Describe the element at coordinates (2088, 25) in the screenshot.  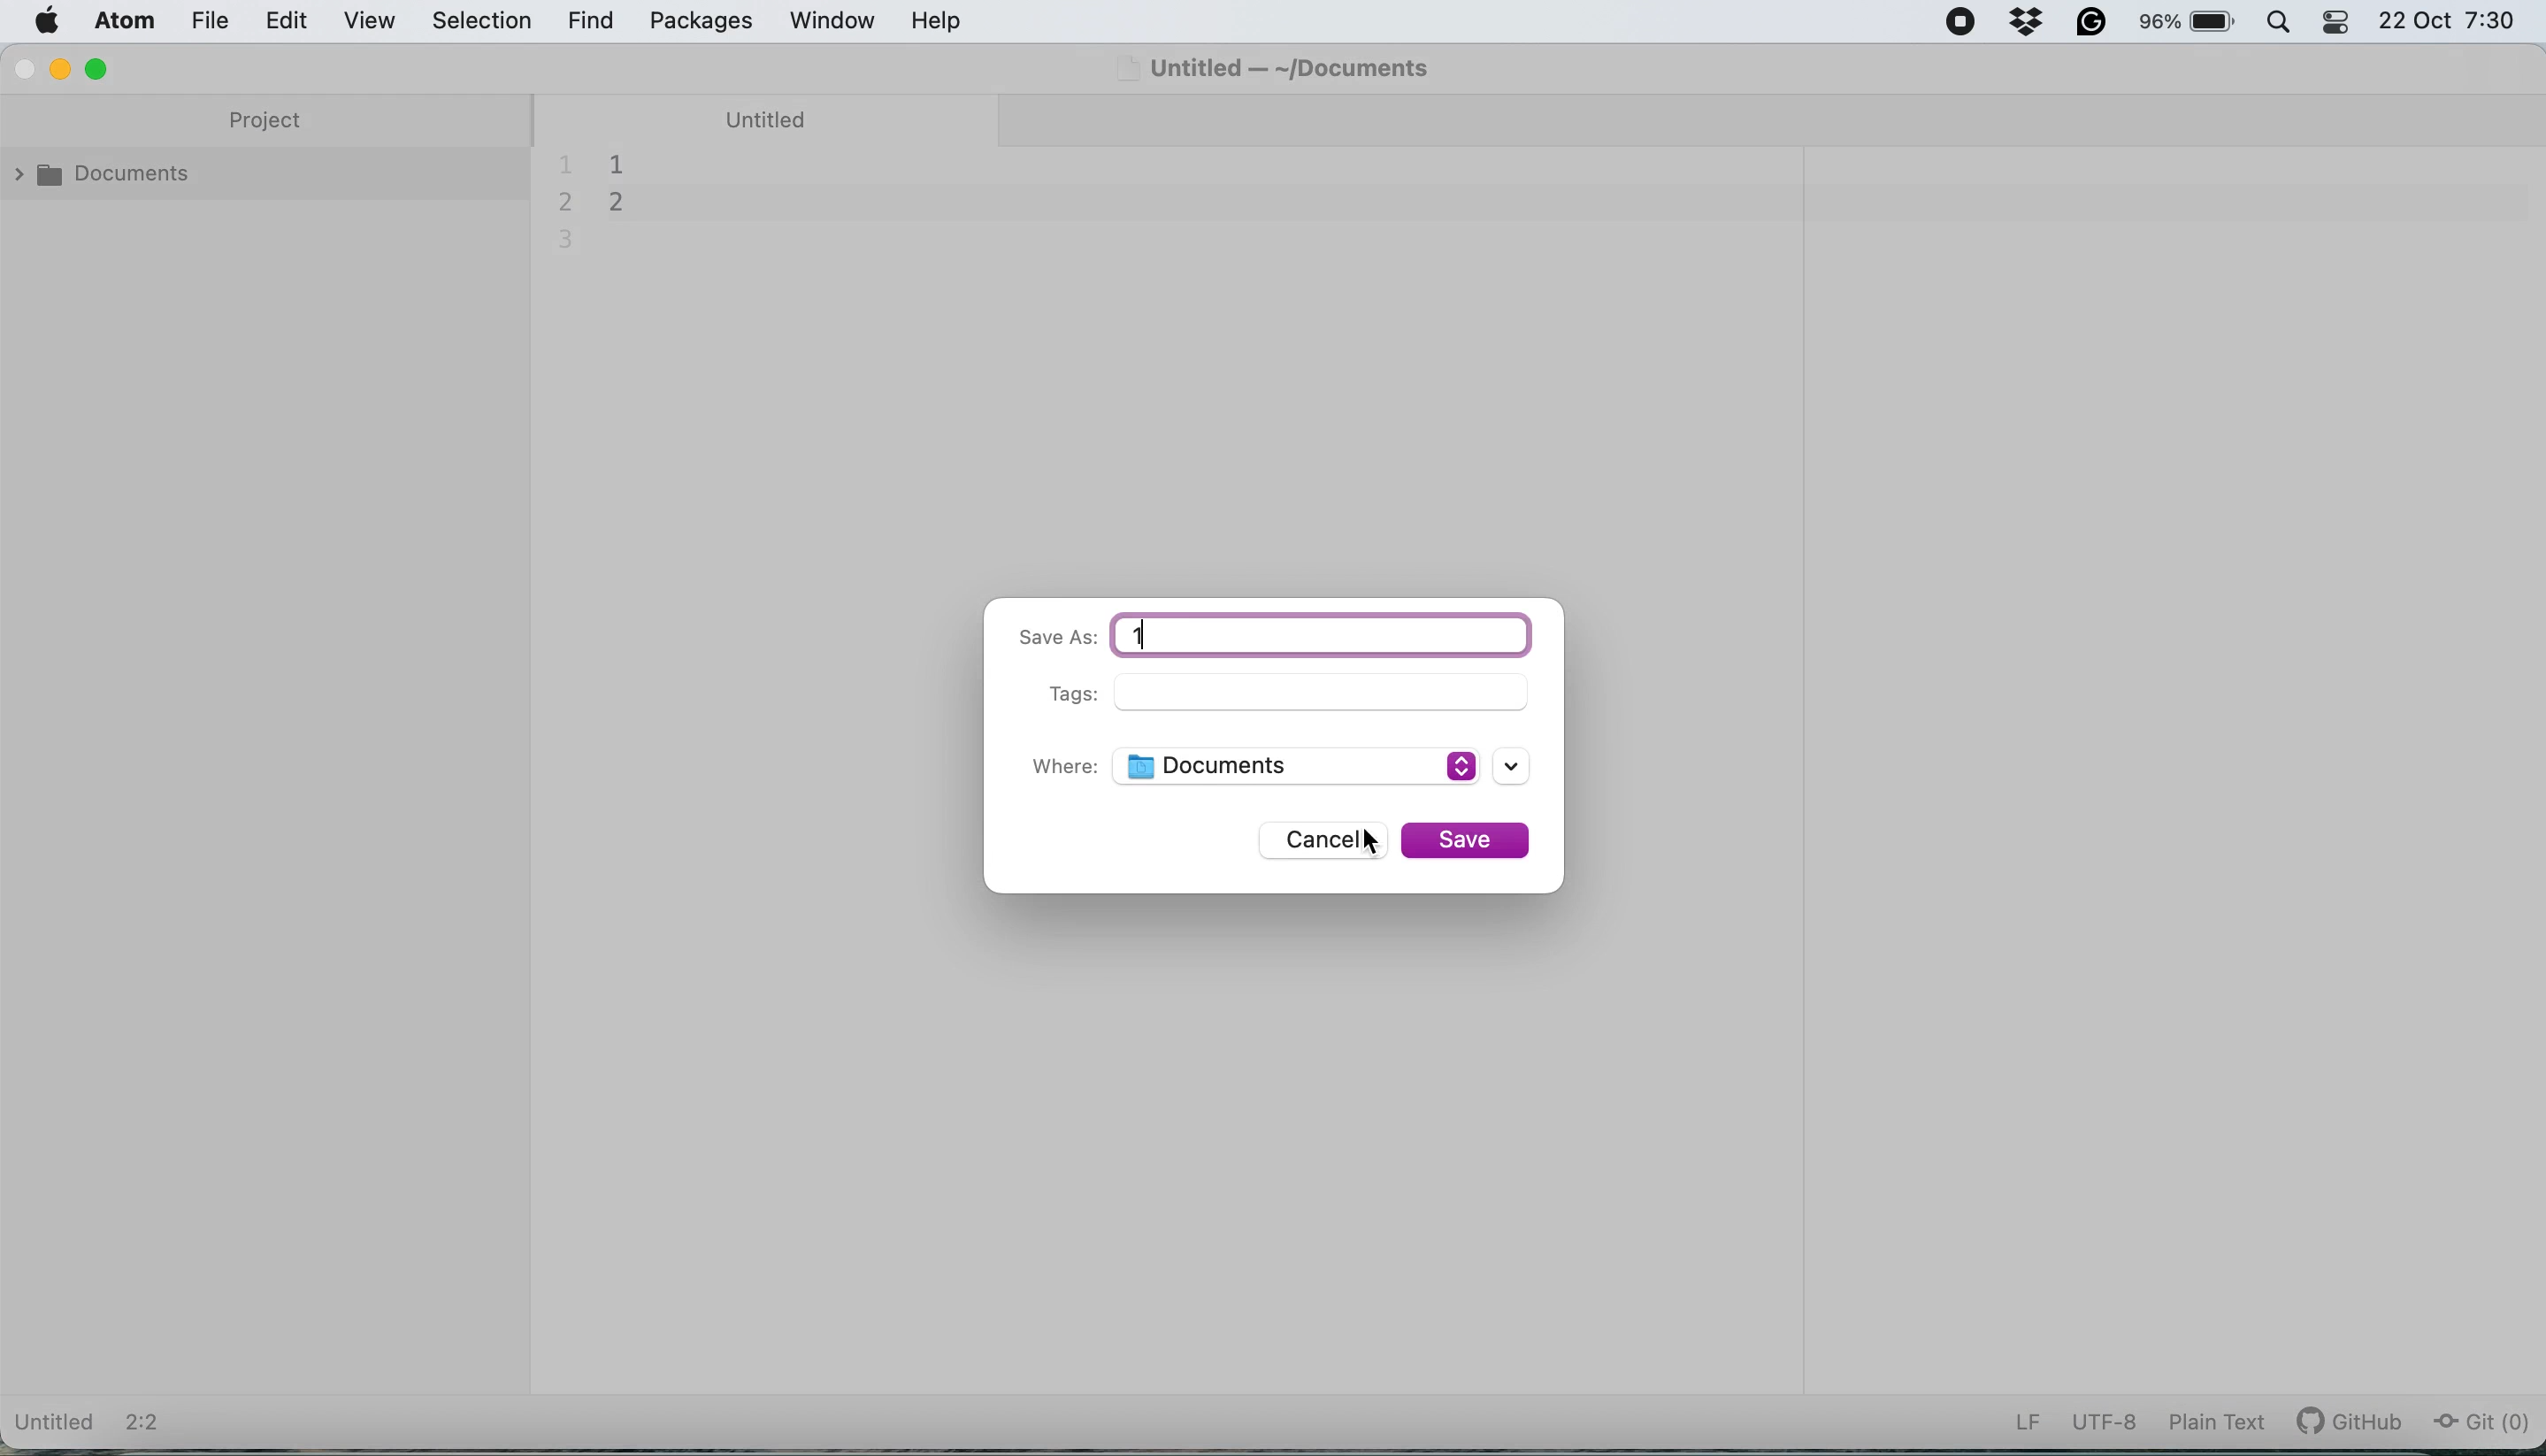
I see `grammarly` at that location.